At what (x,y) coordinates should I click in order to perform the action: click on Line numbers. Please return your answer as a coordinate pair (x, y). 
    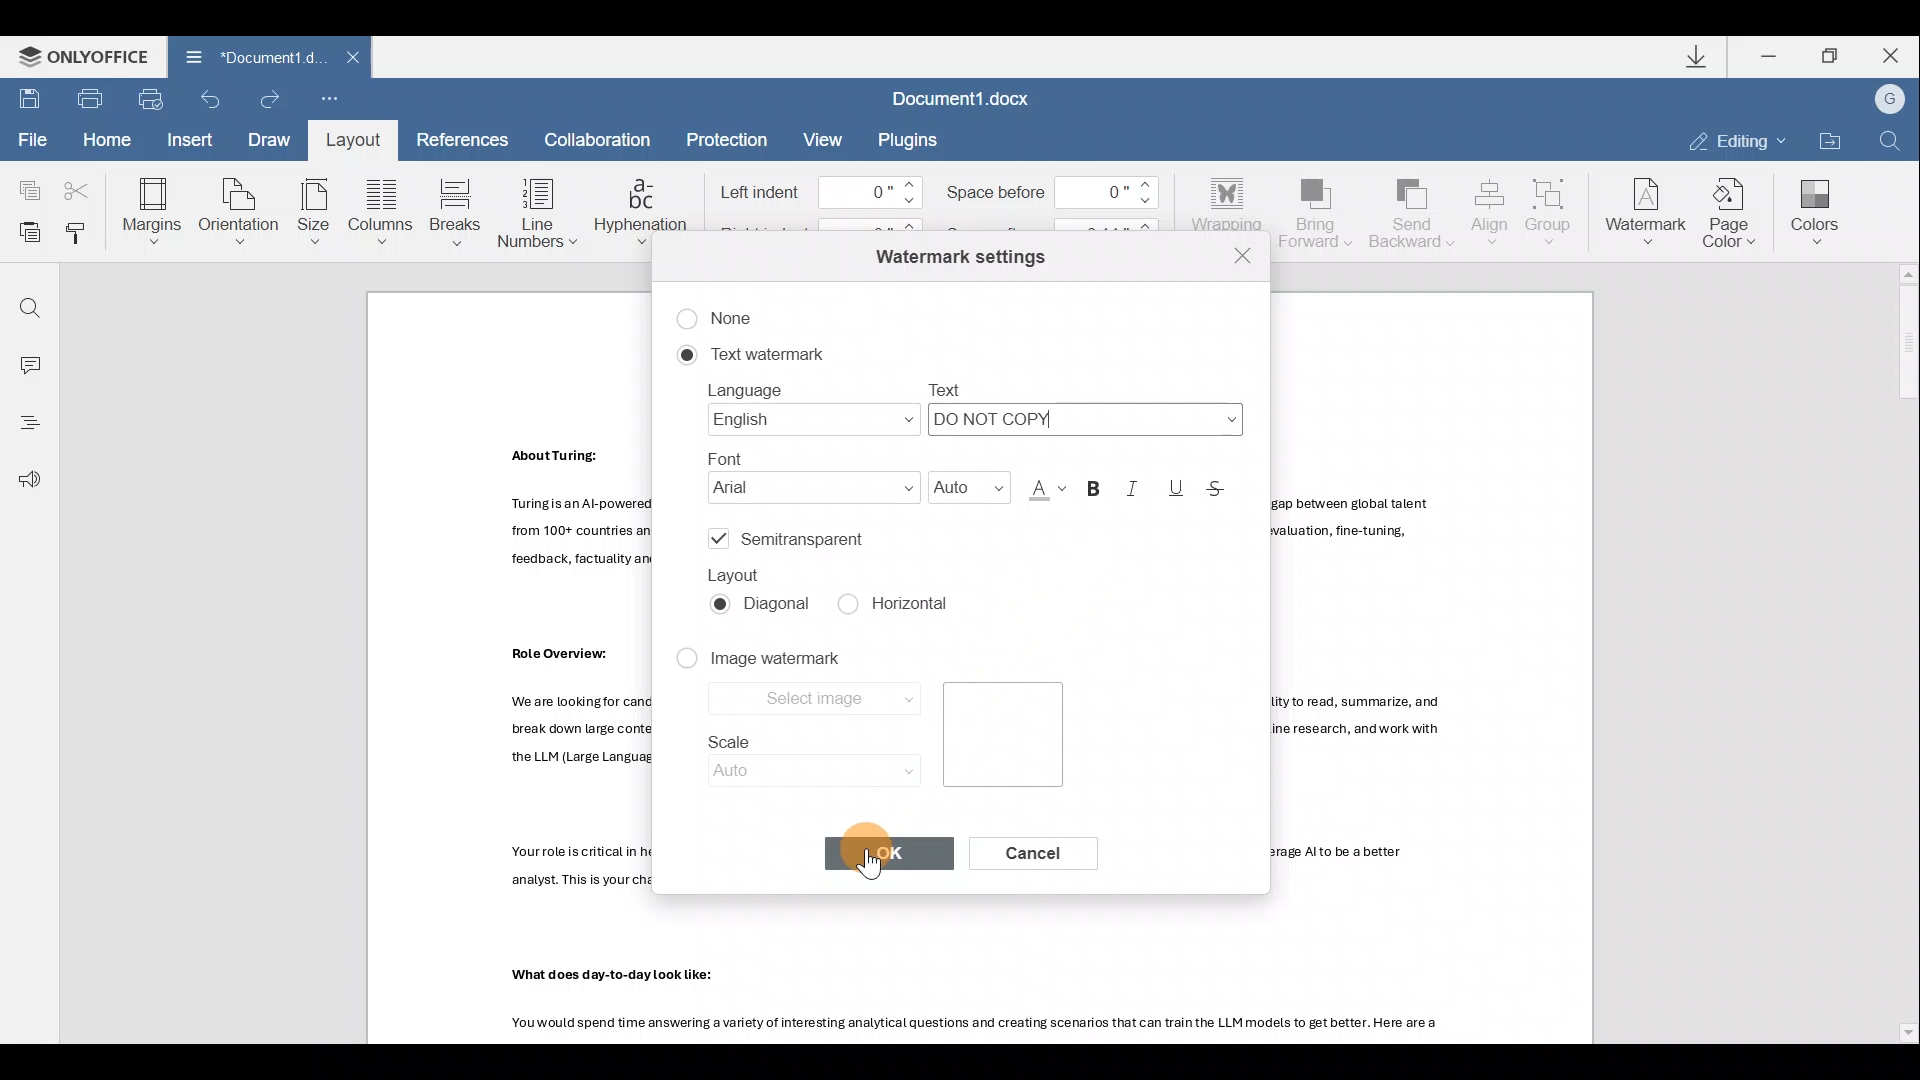
    Looking at the image, I should click on (534, 212).